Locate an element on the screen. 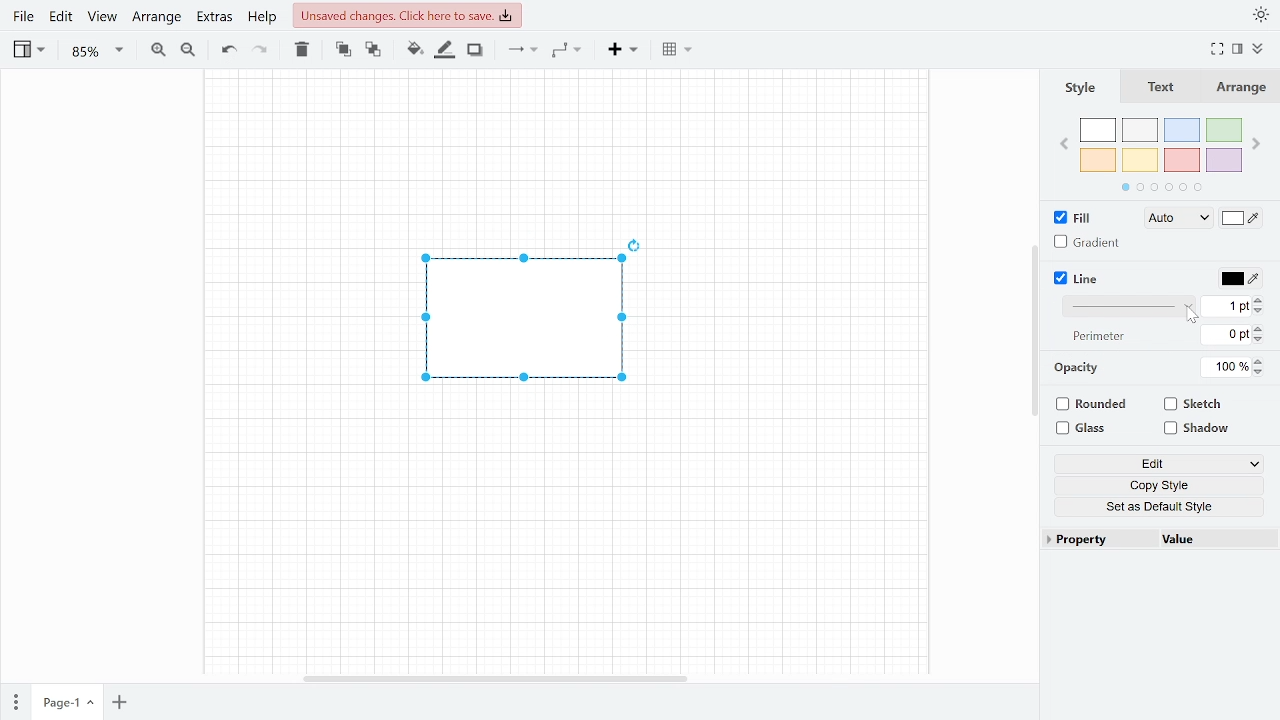 Image resolution: width=1280 pixels, height=720 pixels. Sketch is located at coordinates (1201, 405).